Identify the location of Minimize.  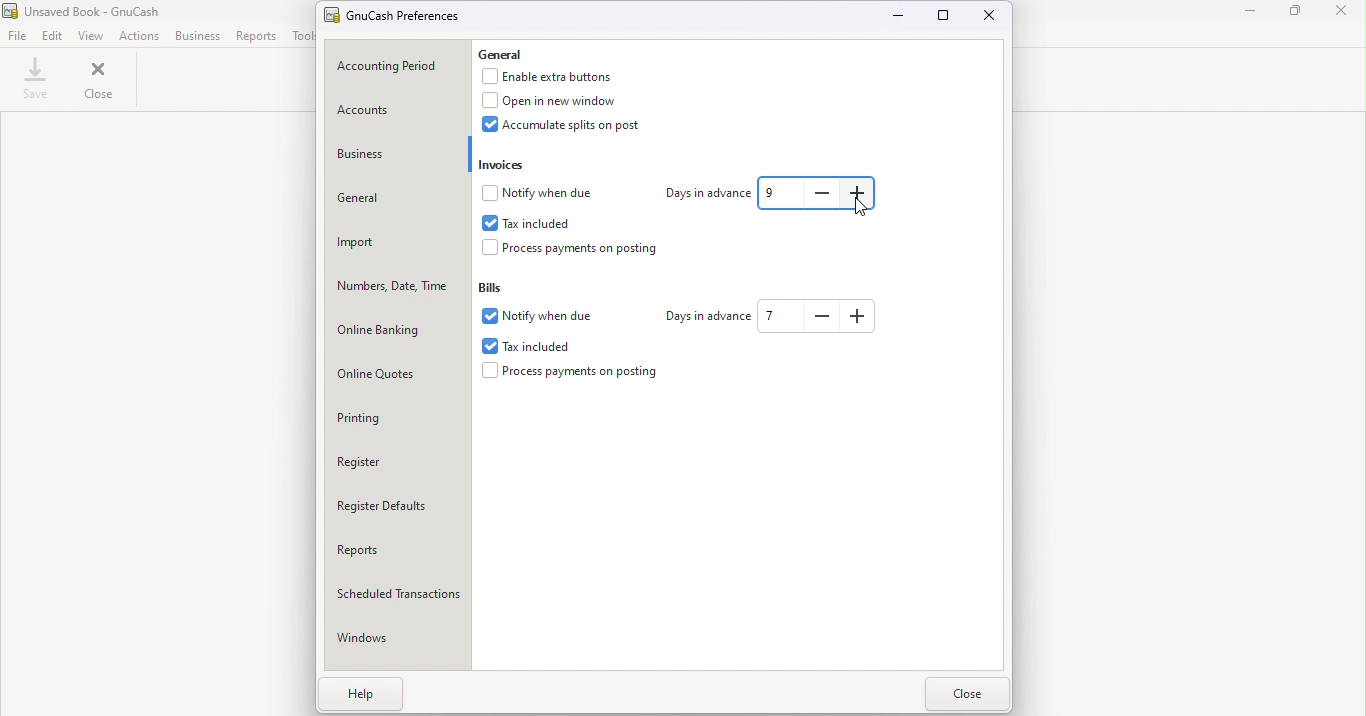
(1246, 15).